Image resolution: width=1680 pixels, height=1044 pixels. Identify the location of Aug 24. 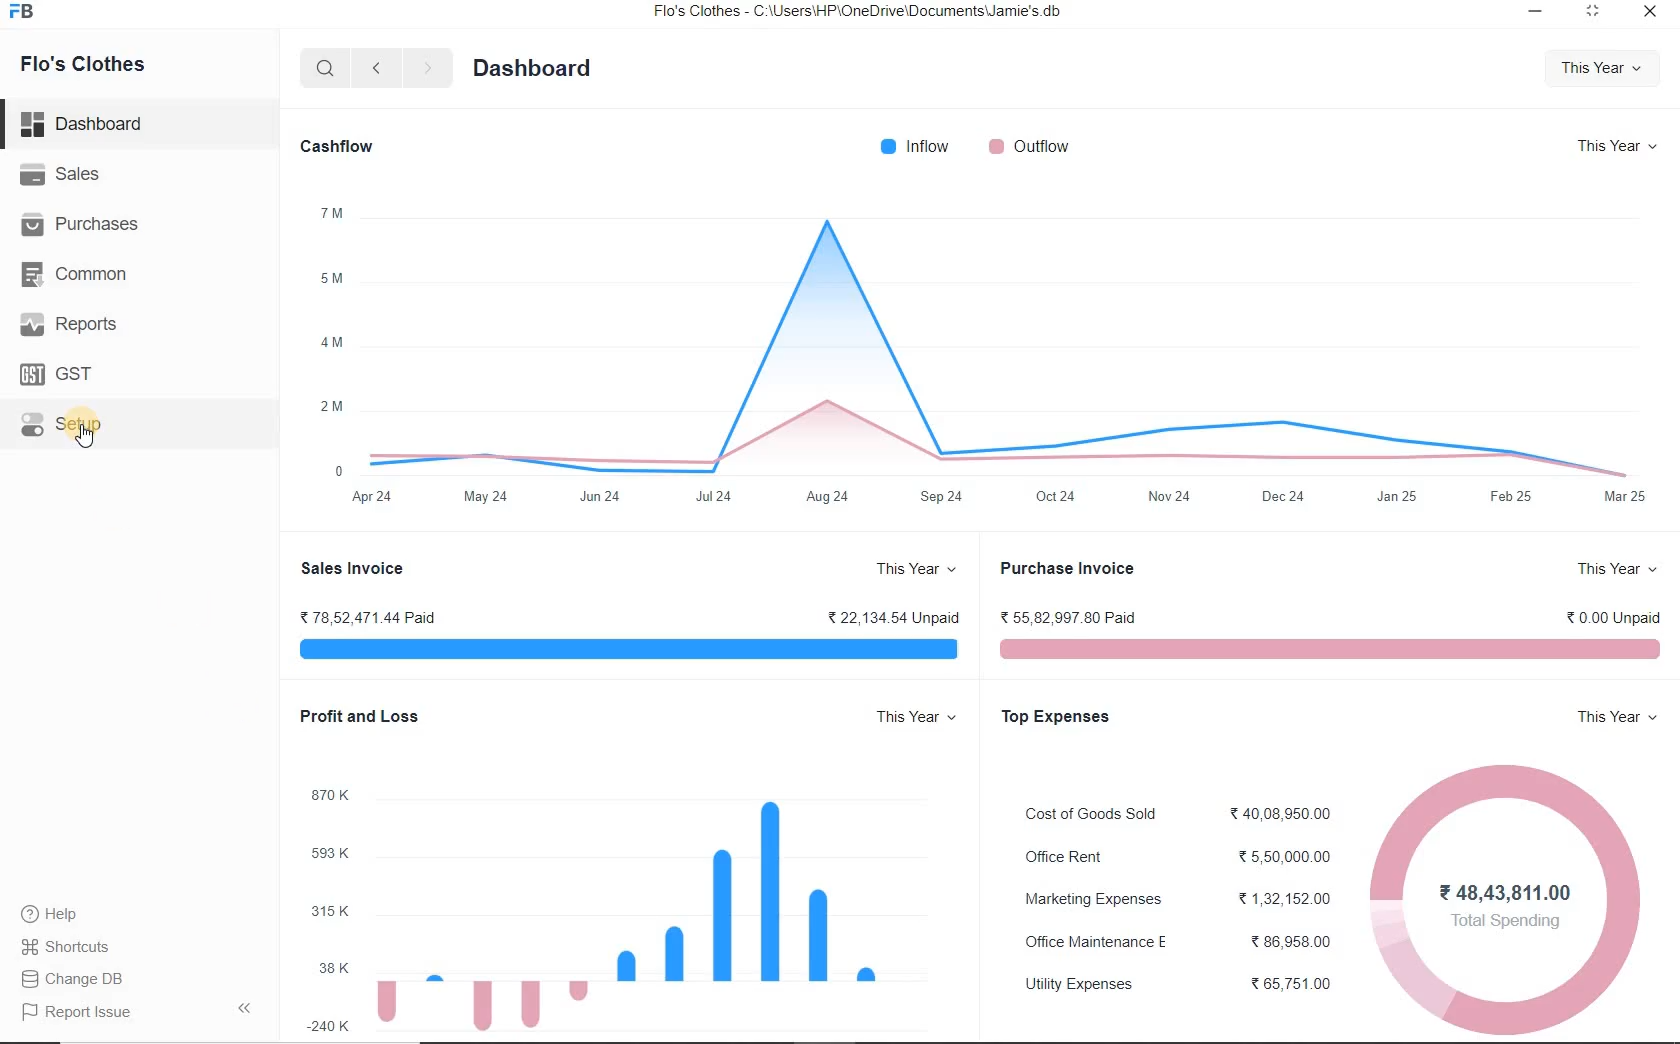
(828, 496).